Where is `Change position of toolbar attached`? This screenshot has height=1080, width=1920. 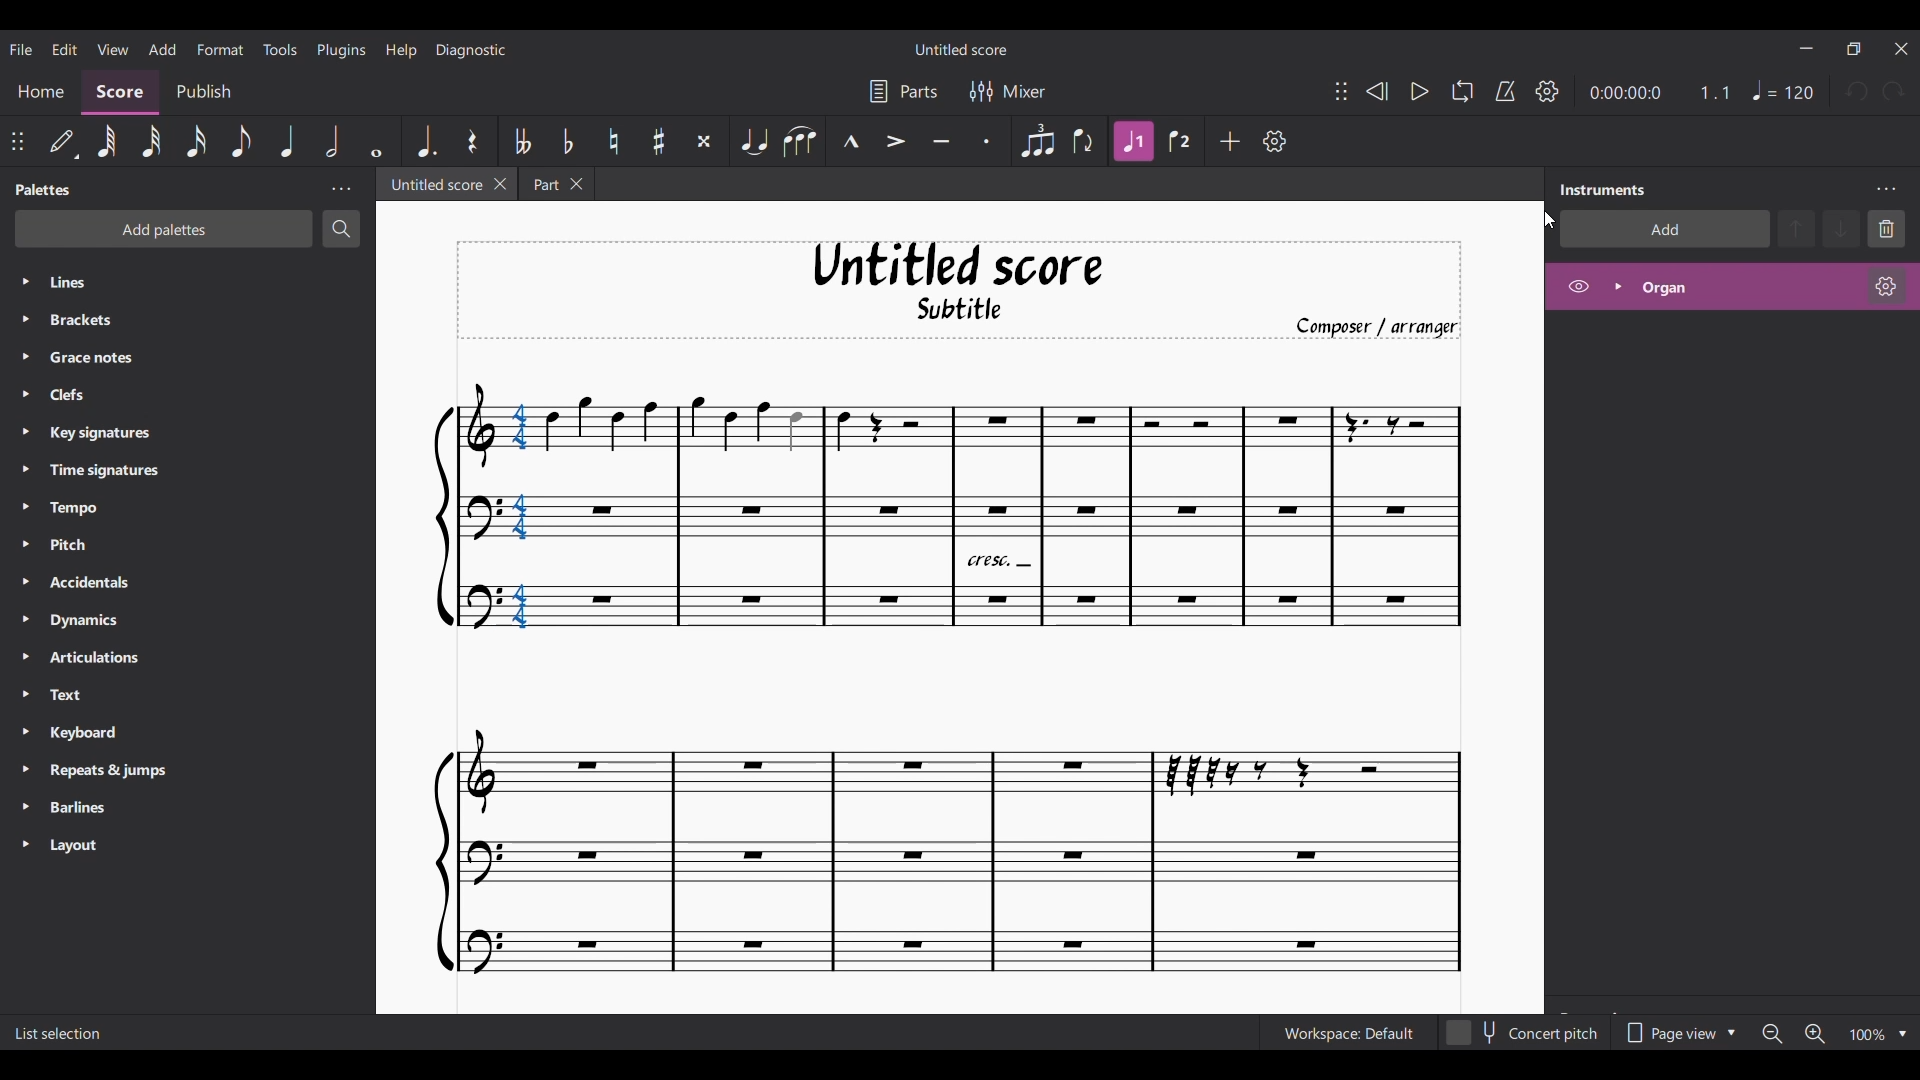
Change position of toolbar attached is located at coordinates (17, 141).